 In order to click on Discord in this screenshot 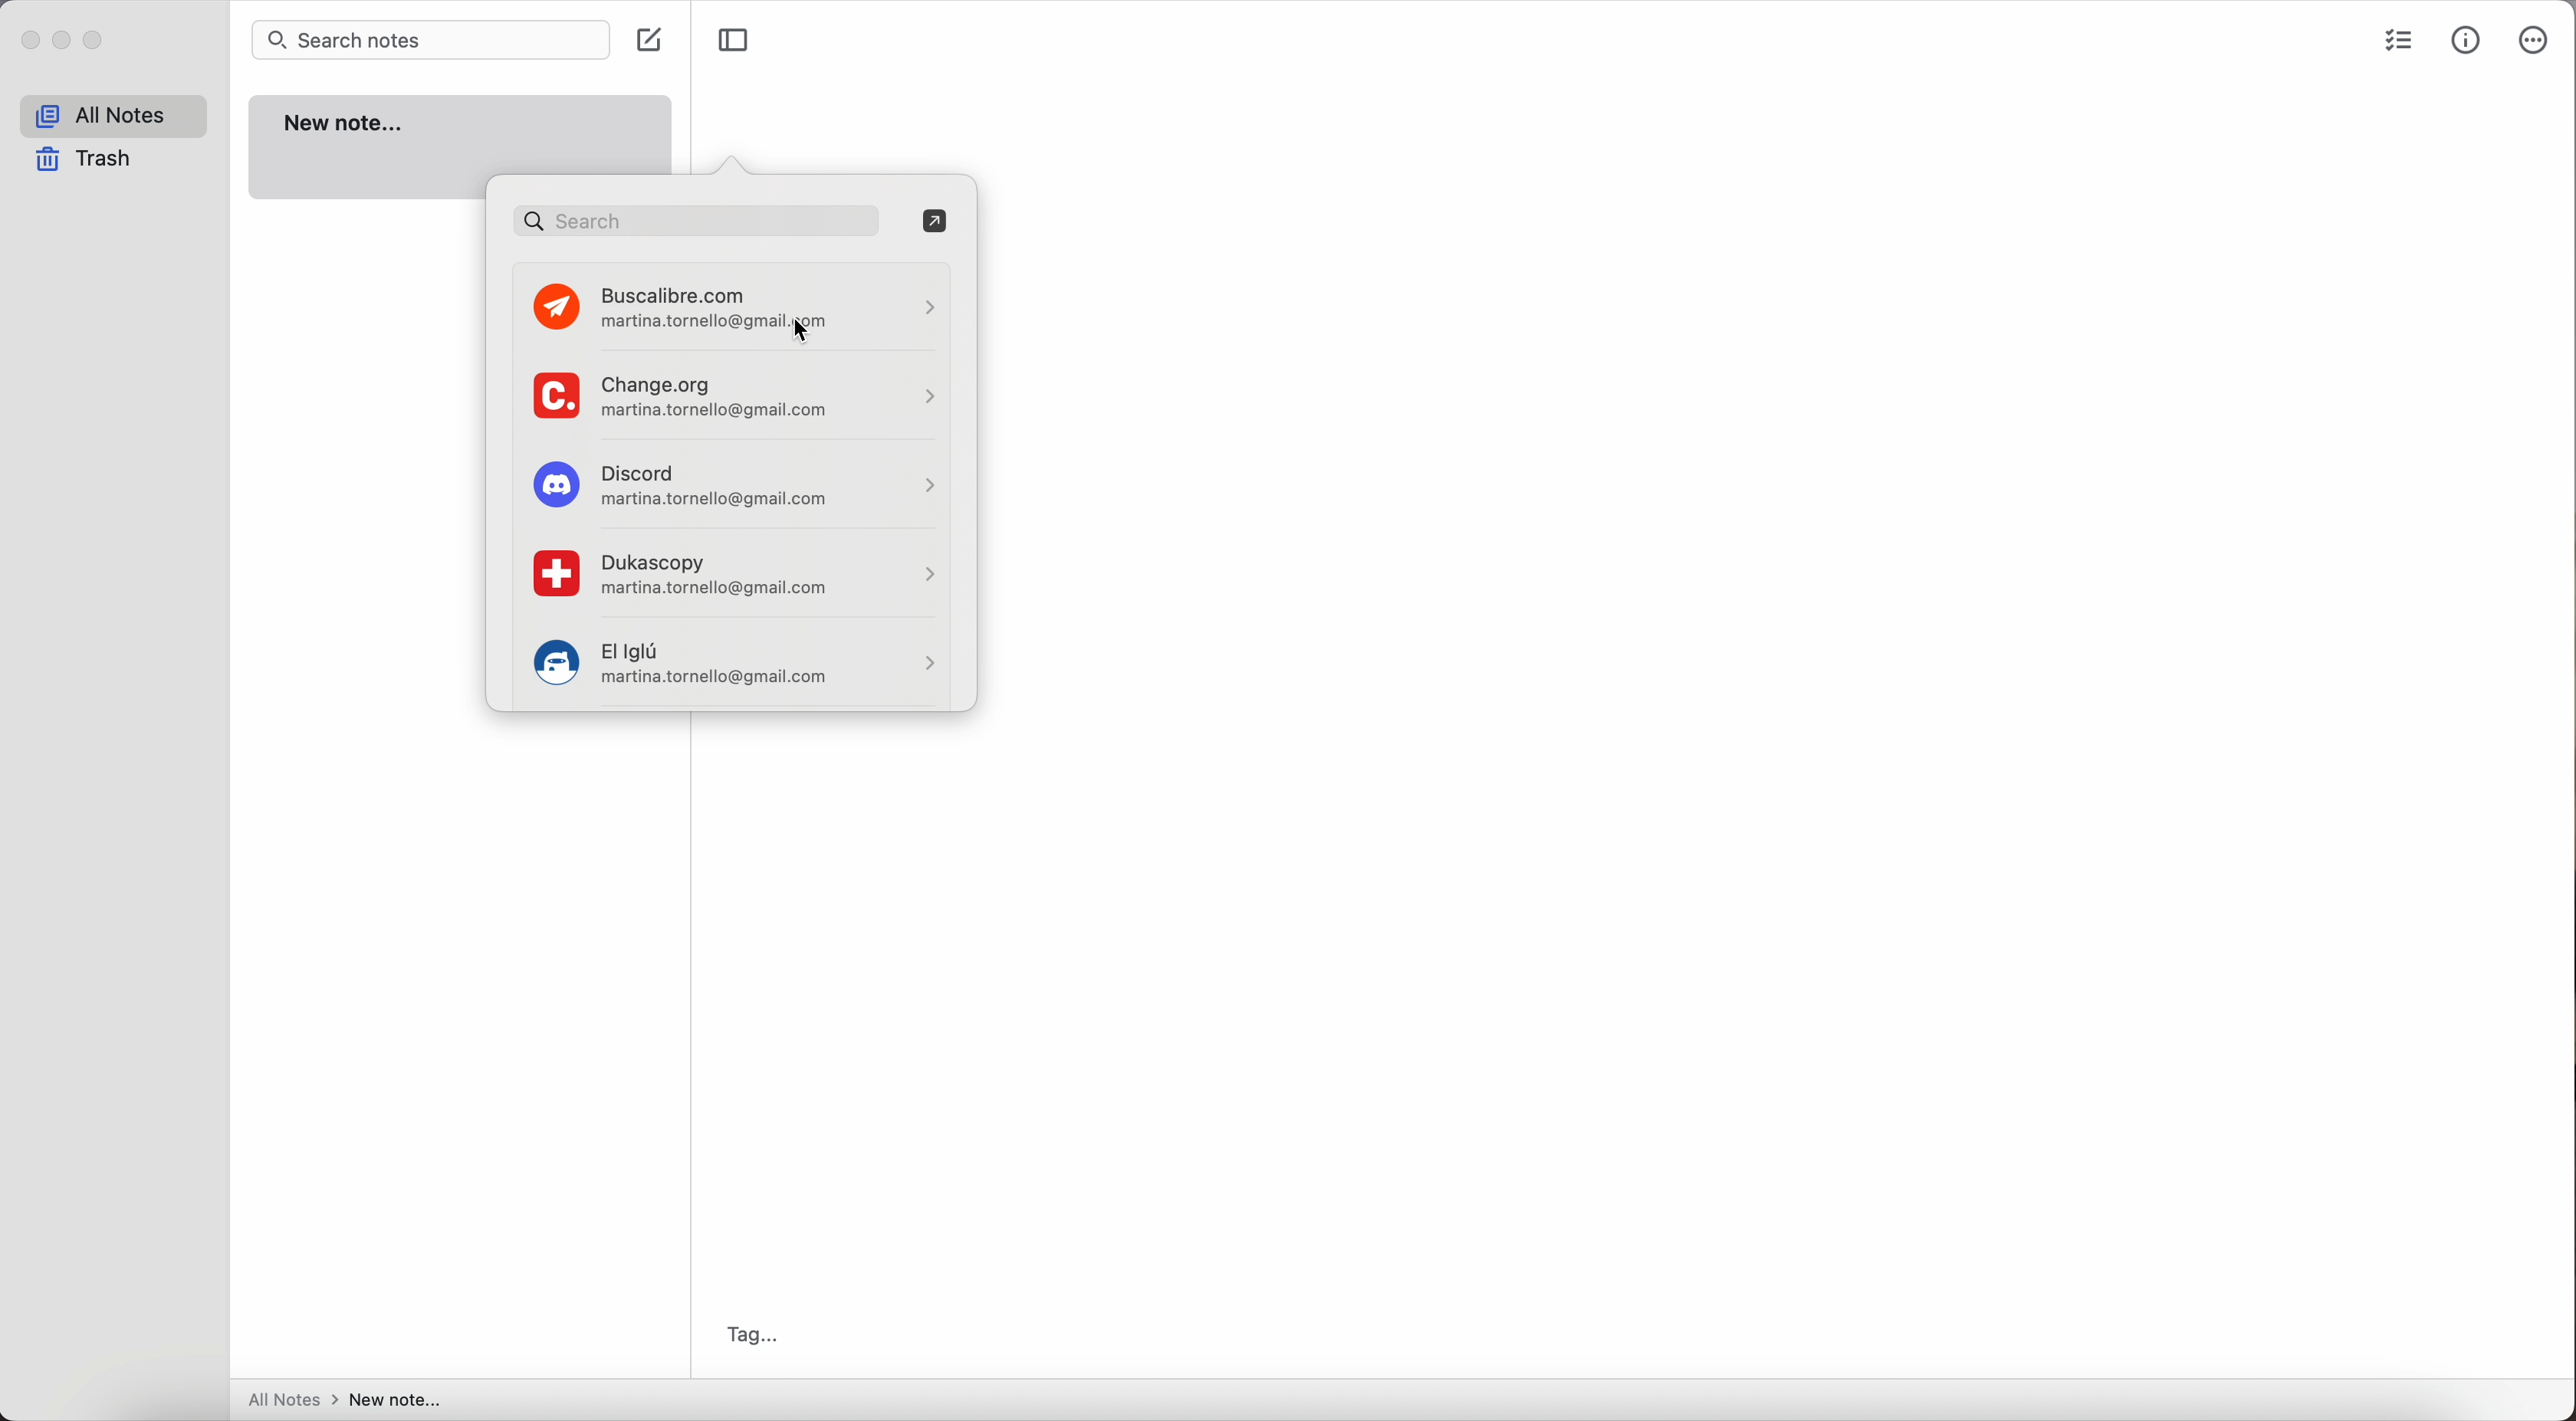, I will do `click(731, 483)`.